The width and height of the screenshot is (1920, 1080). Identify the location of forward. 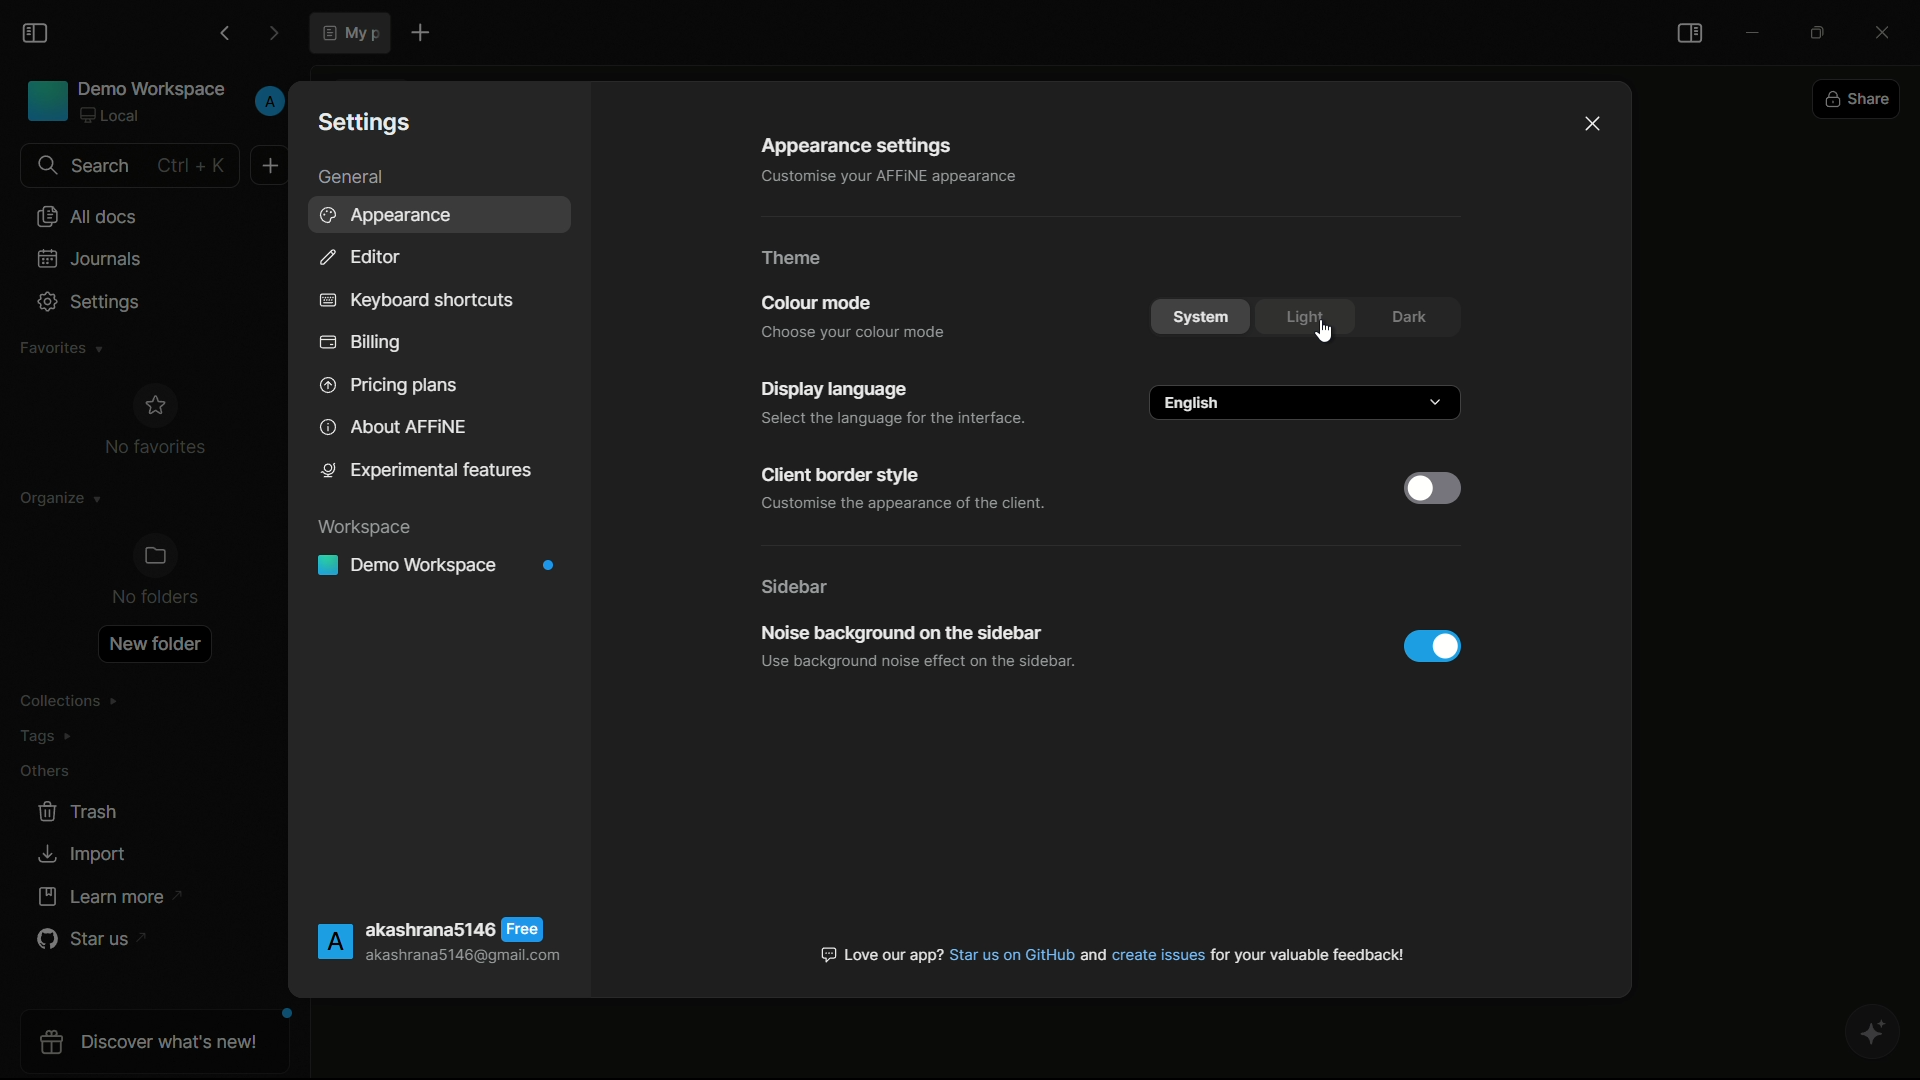
(273, 34).